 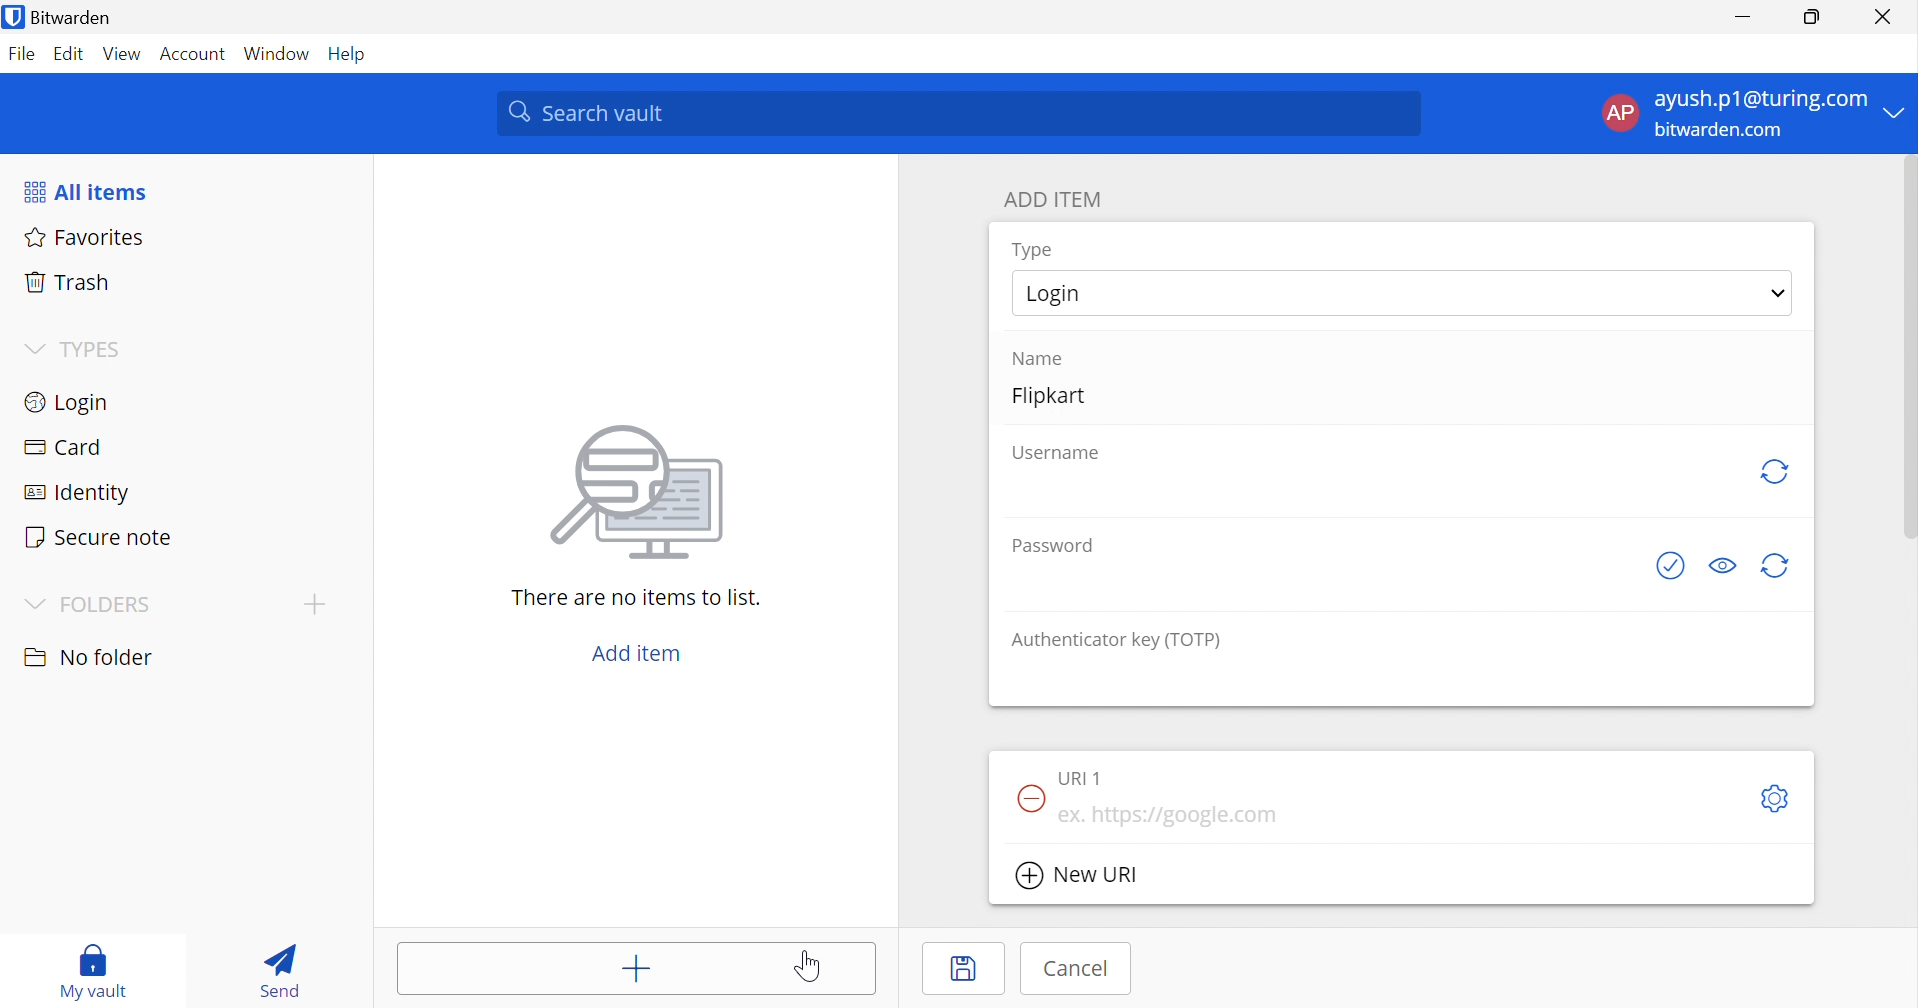 What do you see at coordinates (63, 283) in the screenshot?
I see `Trash` at bounding box center [63, 283].